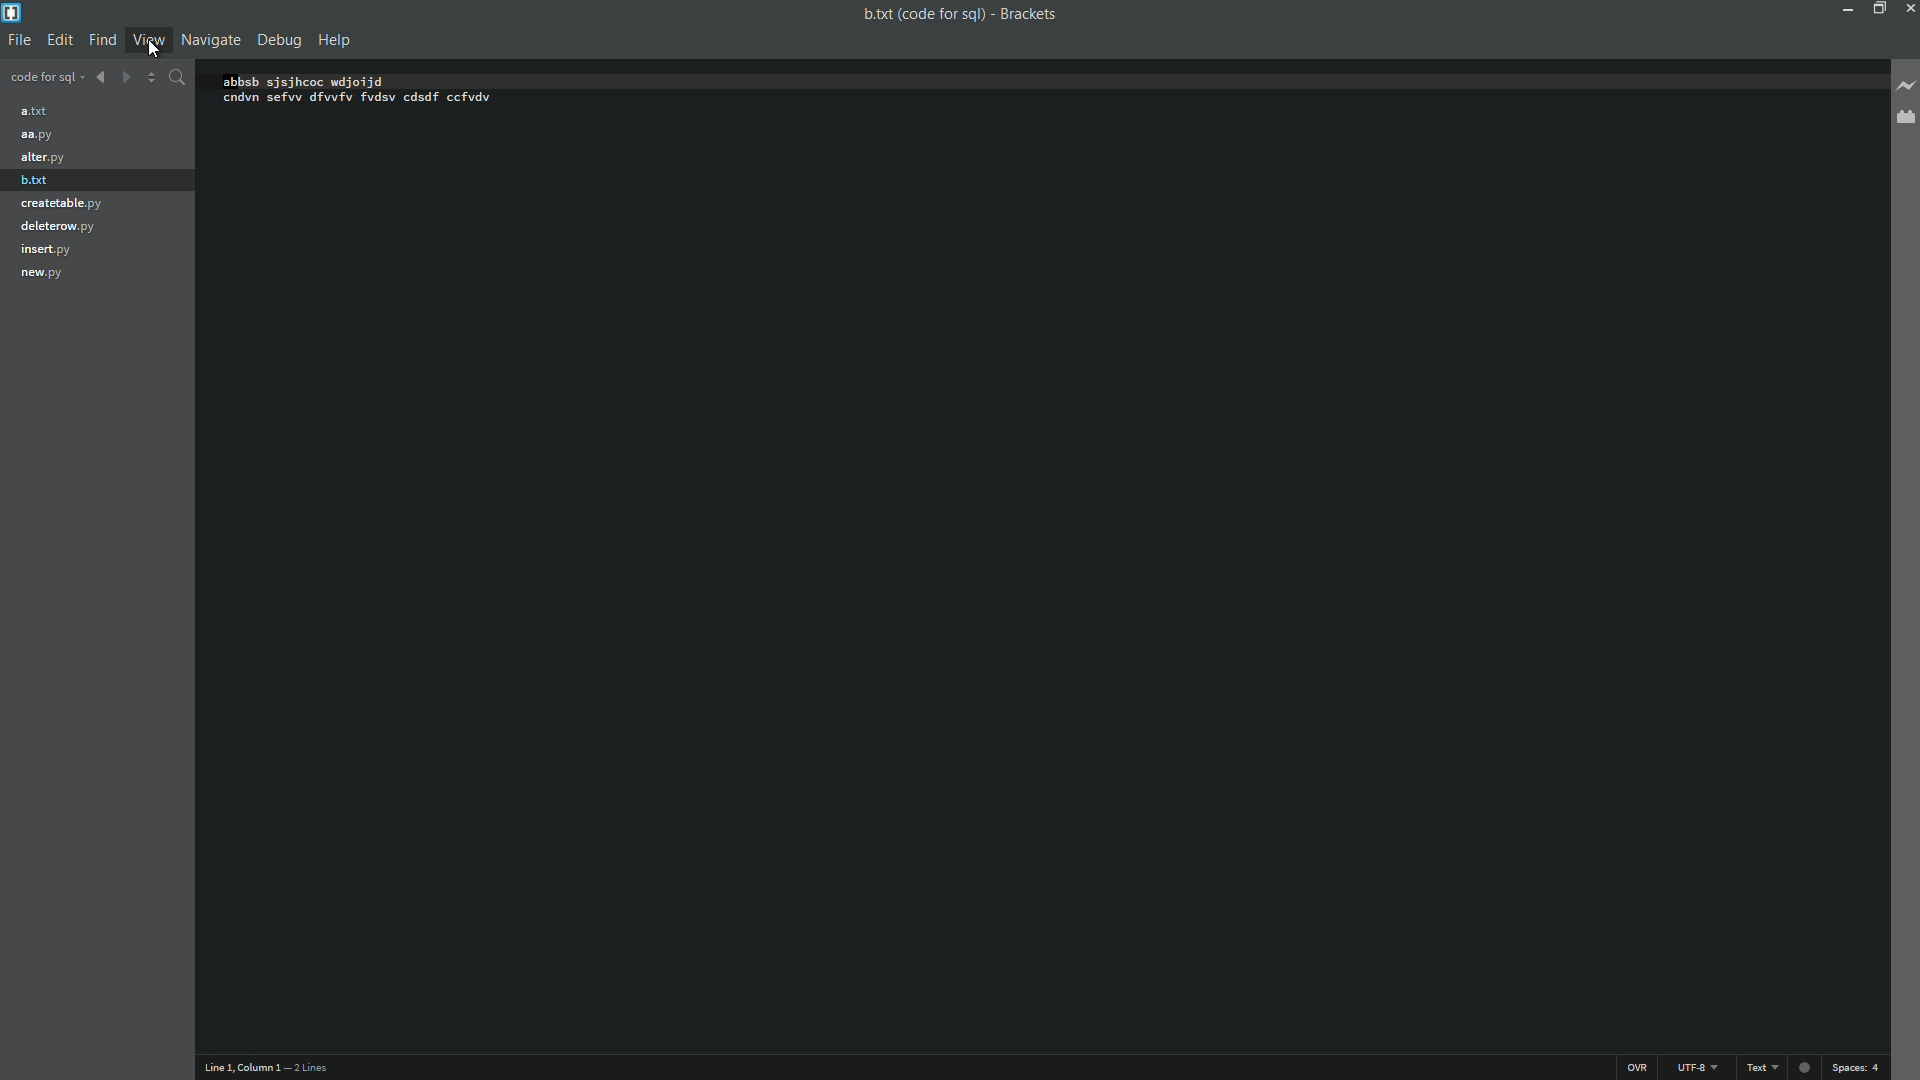 Image resolution: width=1920 pixels, height=1080 pixels. What do you see at coordinates (41, 112) in the screenshot?
I see `a.txt` at bounding box center [41, 112].